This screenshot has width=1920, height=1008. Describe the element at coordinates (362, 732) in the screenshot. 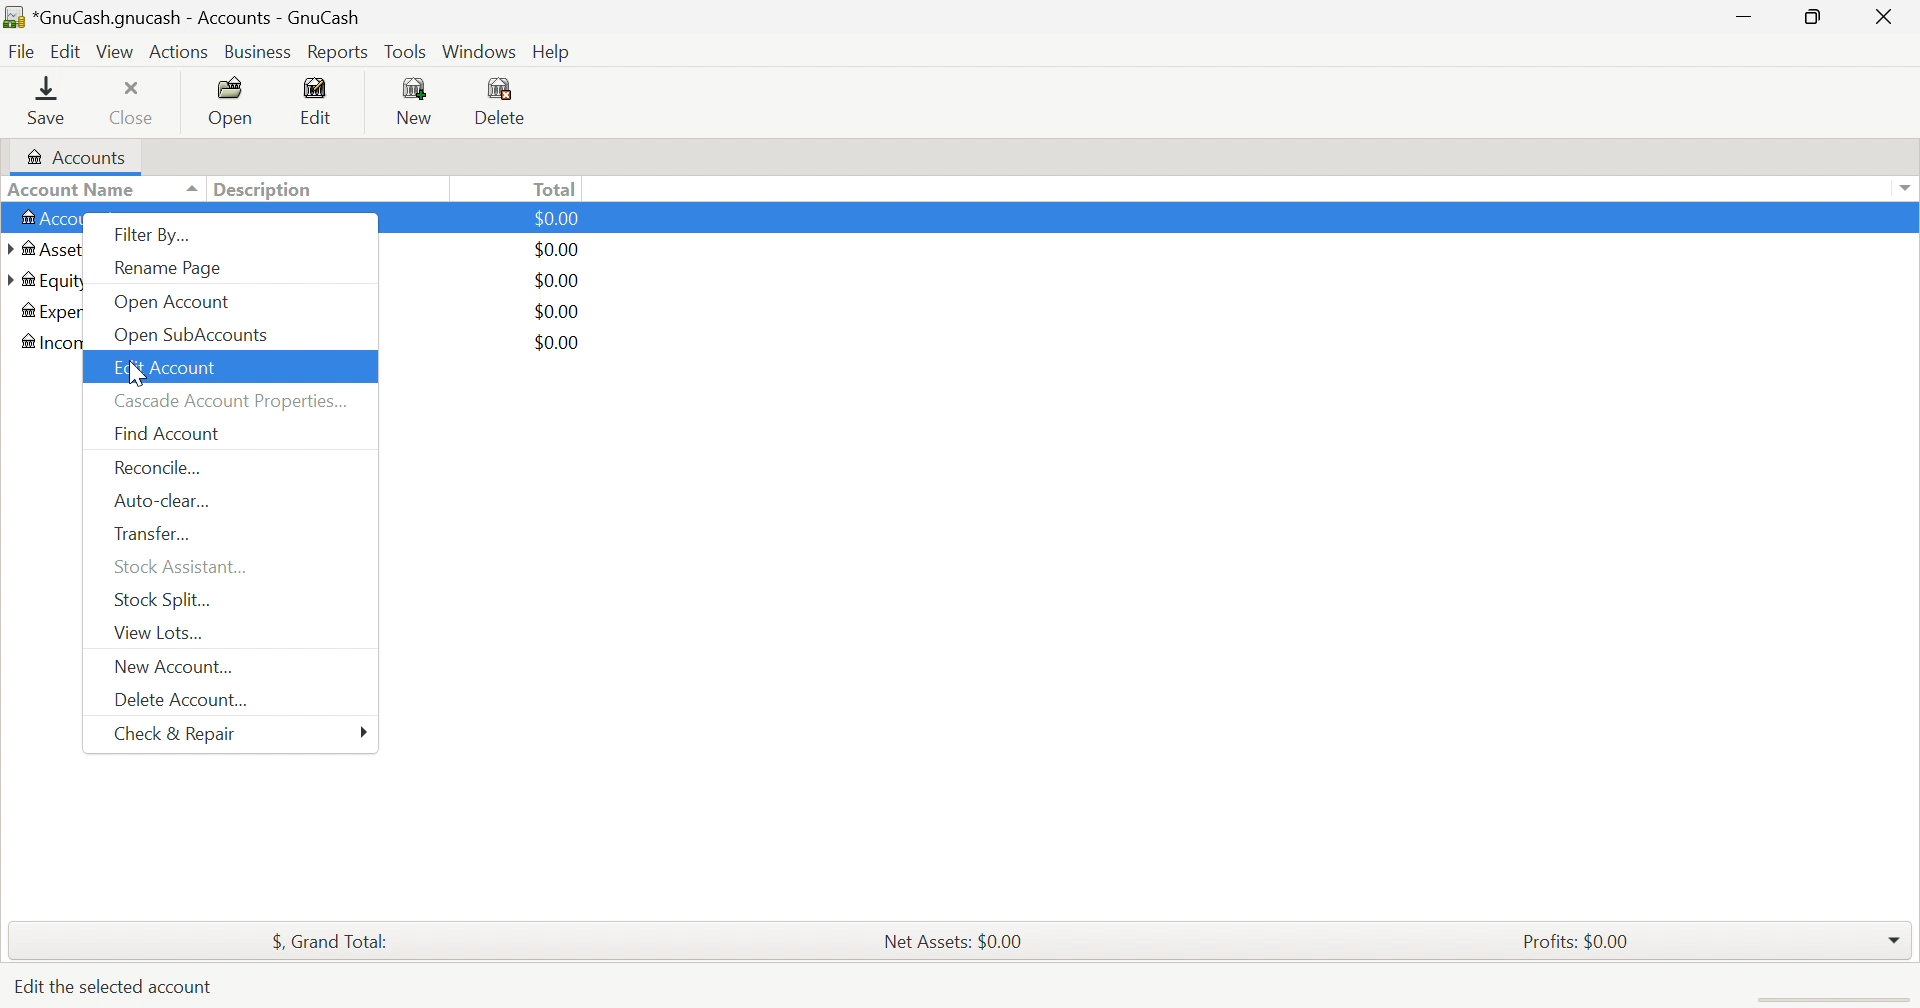

I see `More` at that location.